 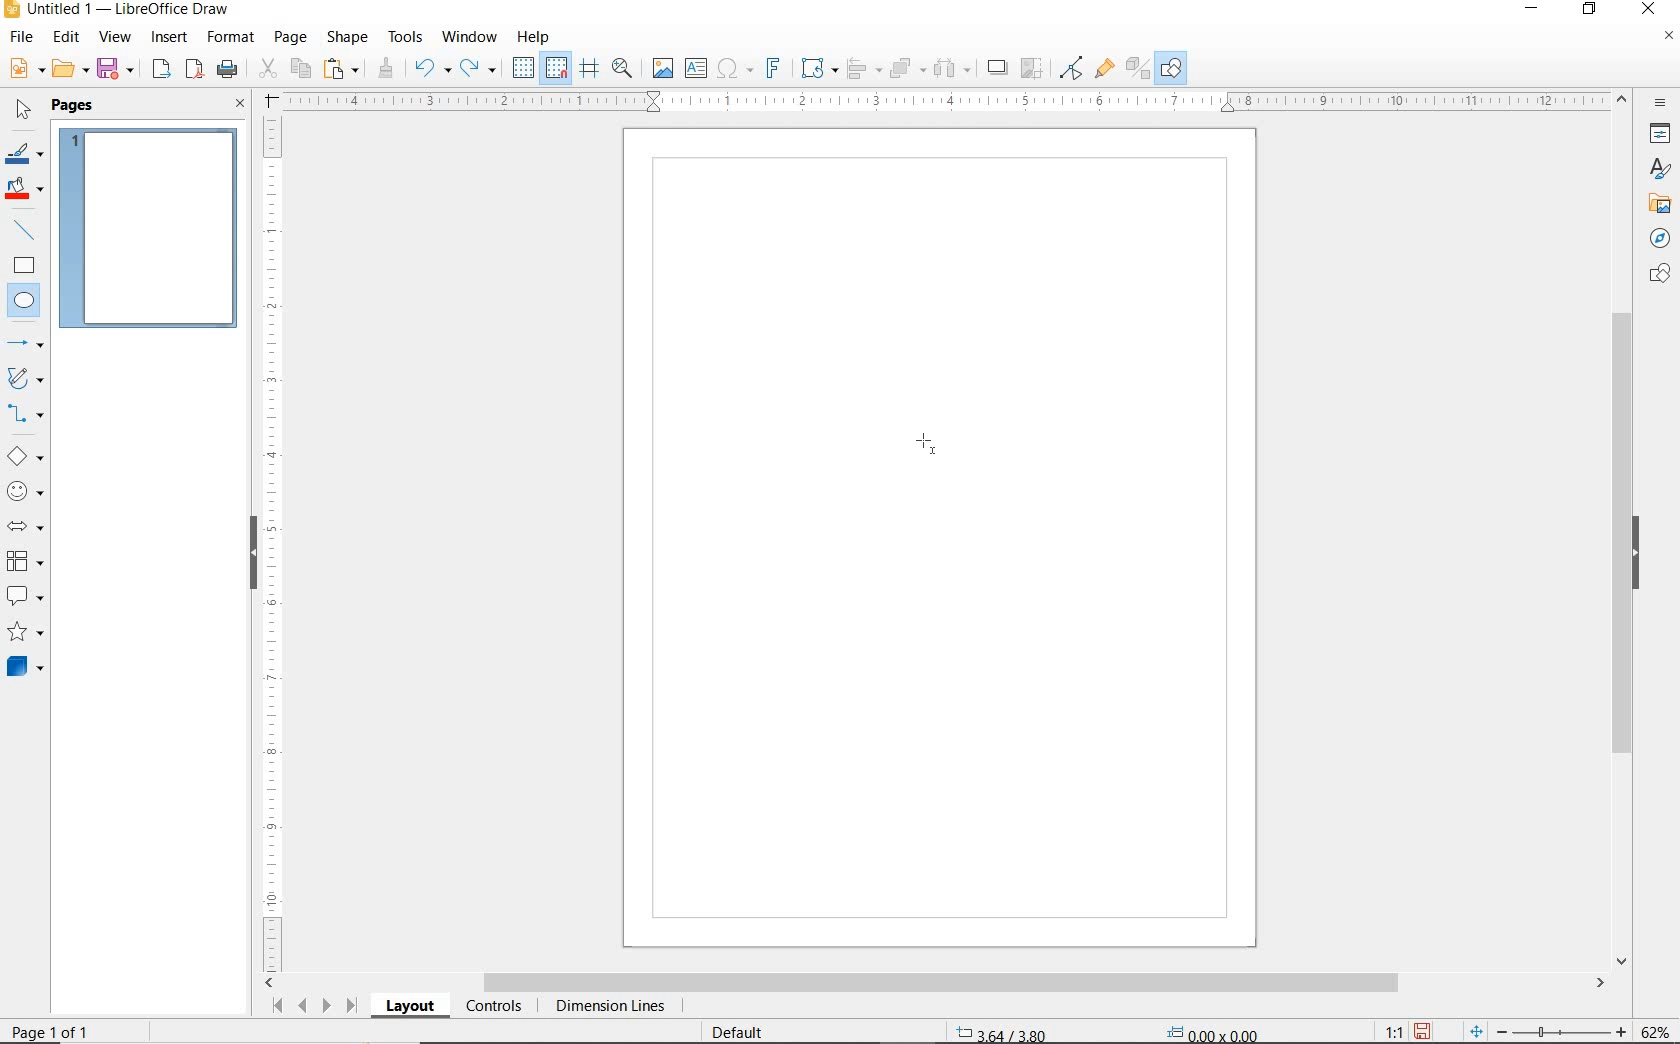 What do you see at coordinates (479, 69) in the screenshot?
I see `REDO` at bounding box center [479, 69].